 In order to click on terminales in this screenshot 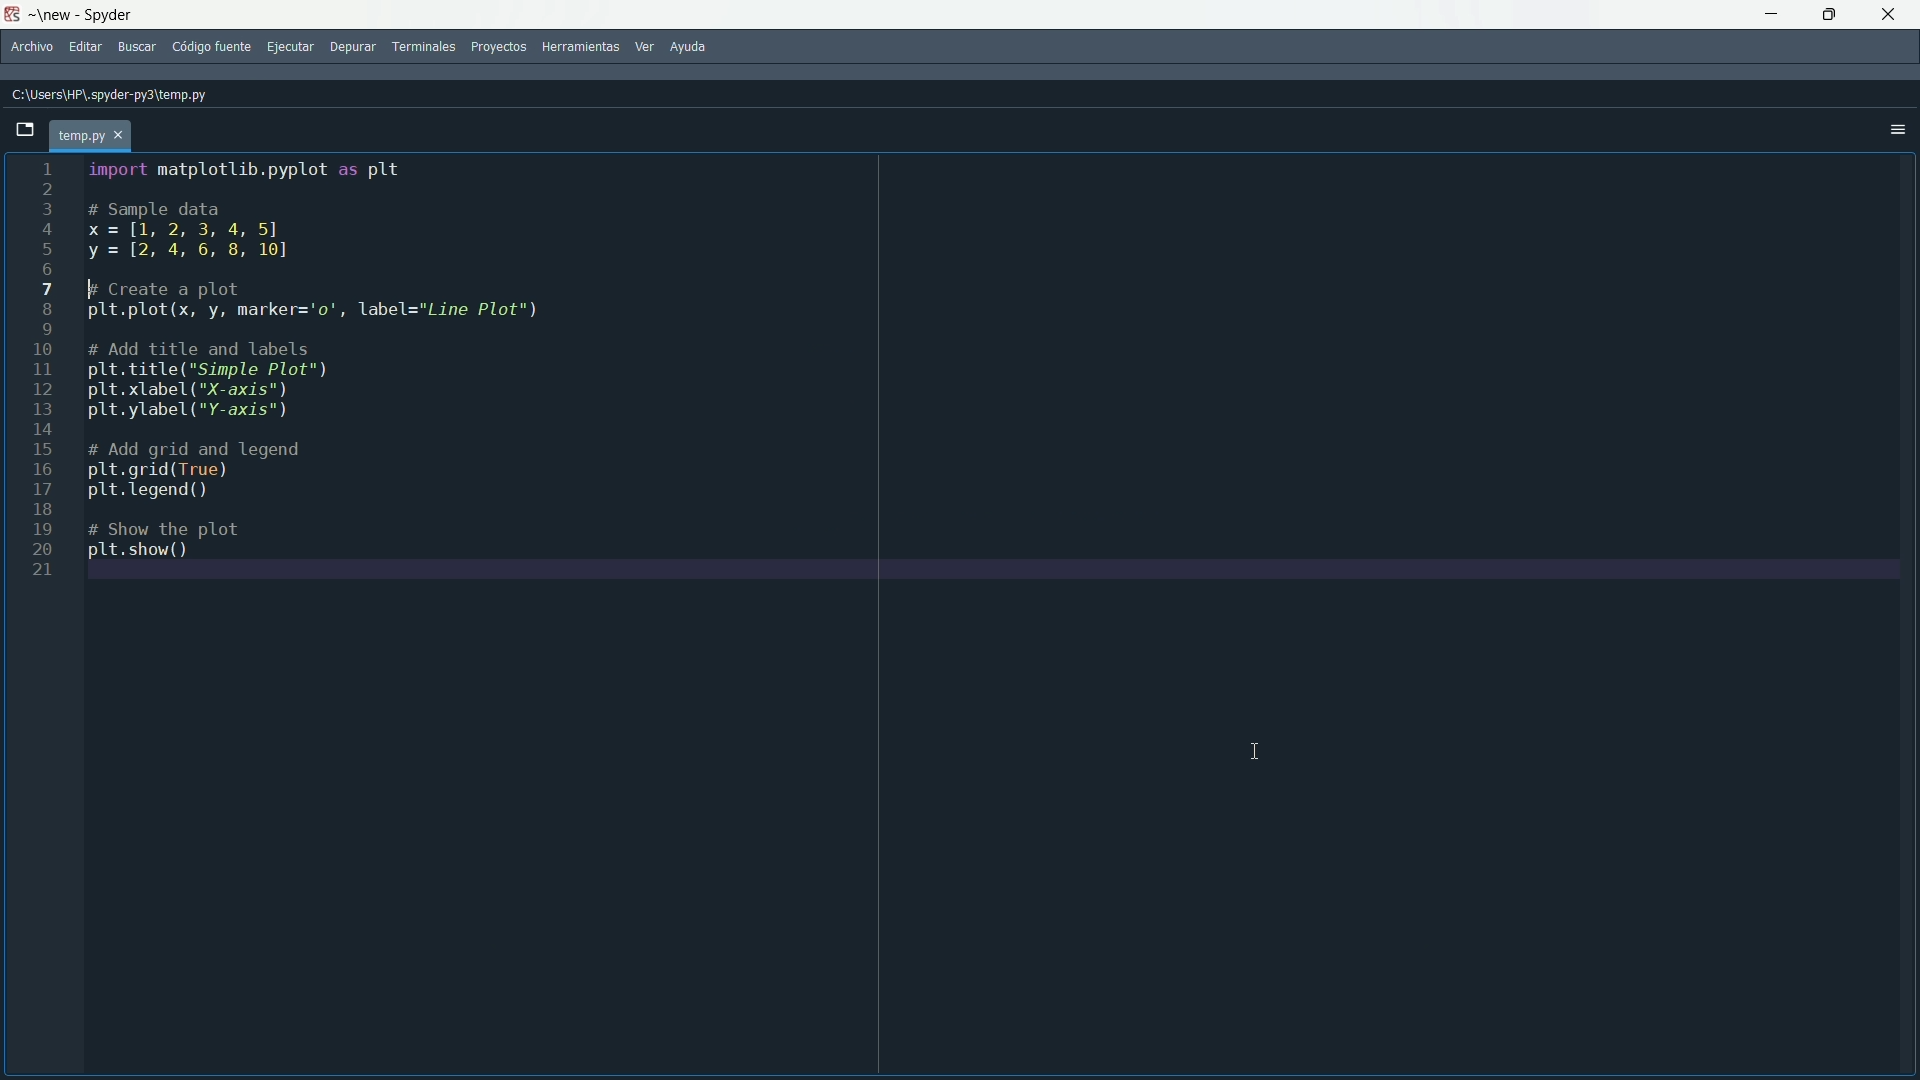, I will do `click(424, 47)`.